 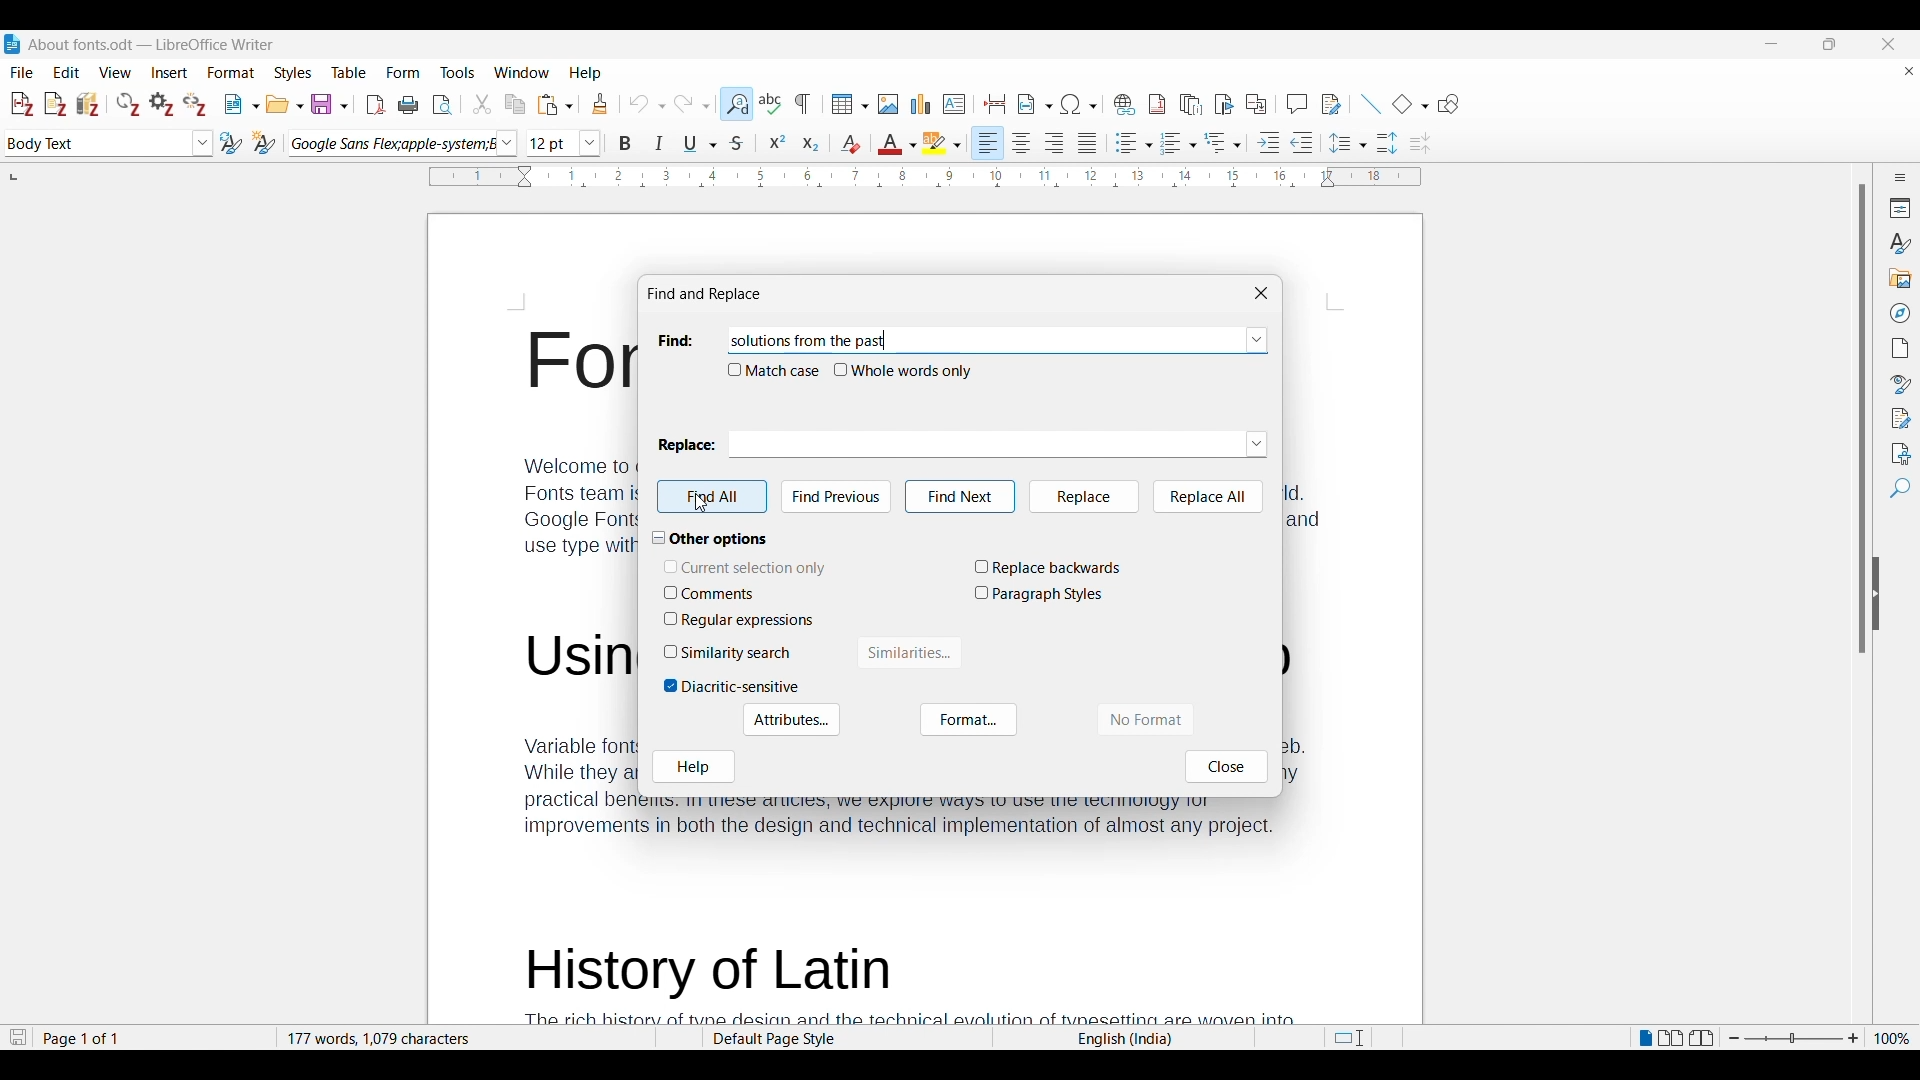 What do you see at coordinates (811, 145) in the screenshot?
I see `Subscript` at bounding box center [811, 145].